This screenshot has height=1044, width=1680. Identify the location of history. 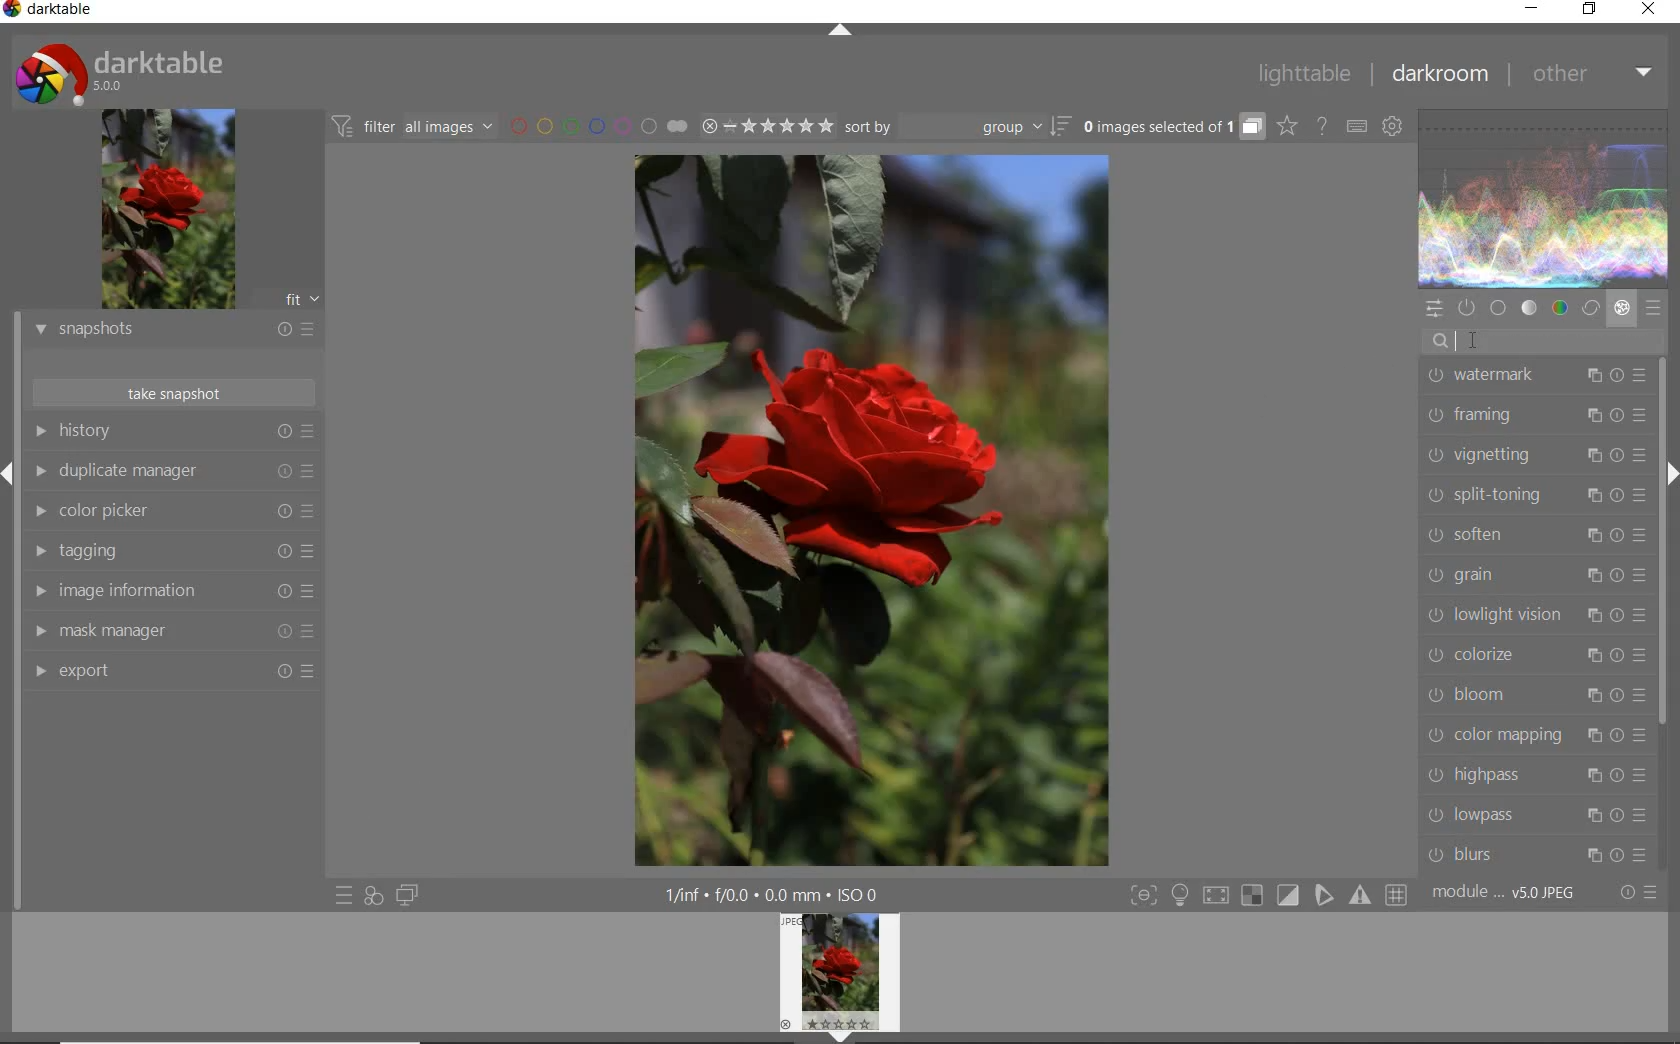
(171, 433).